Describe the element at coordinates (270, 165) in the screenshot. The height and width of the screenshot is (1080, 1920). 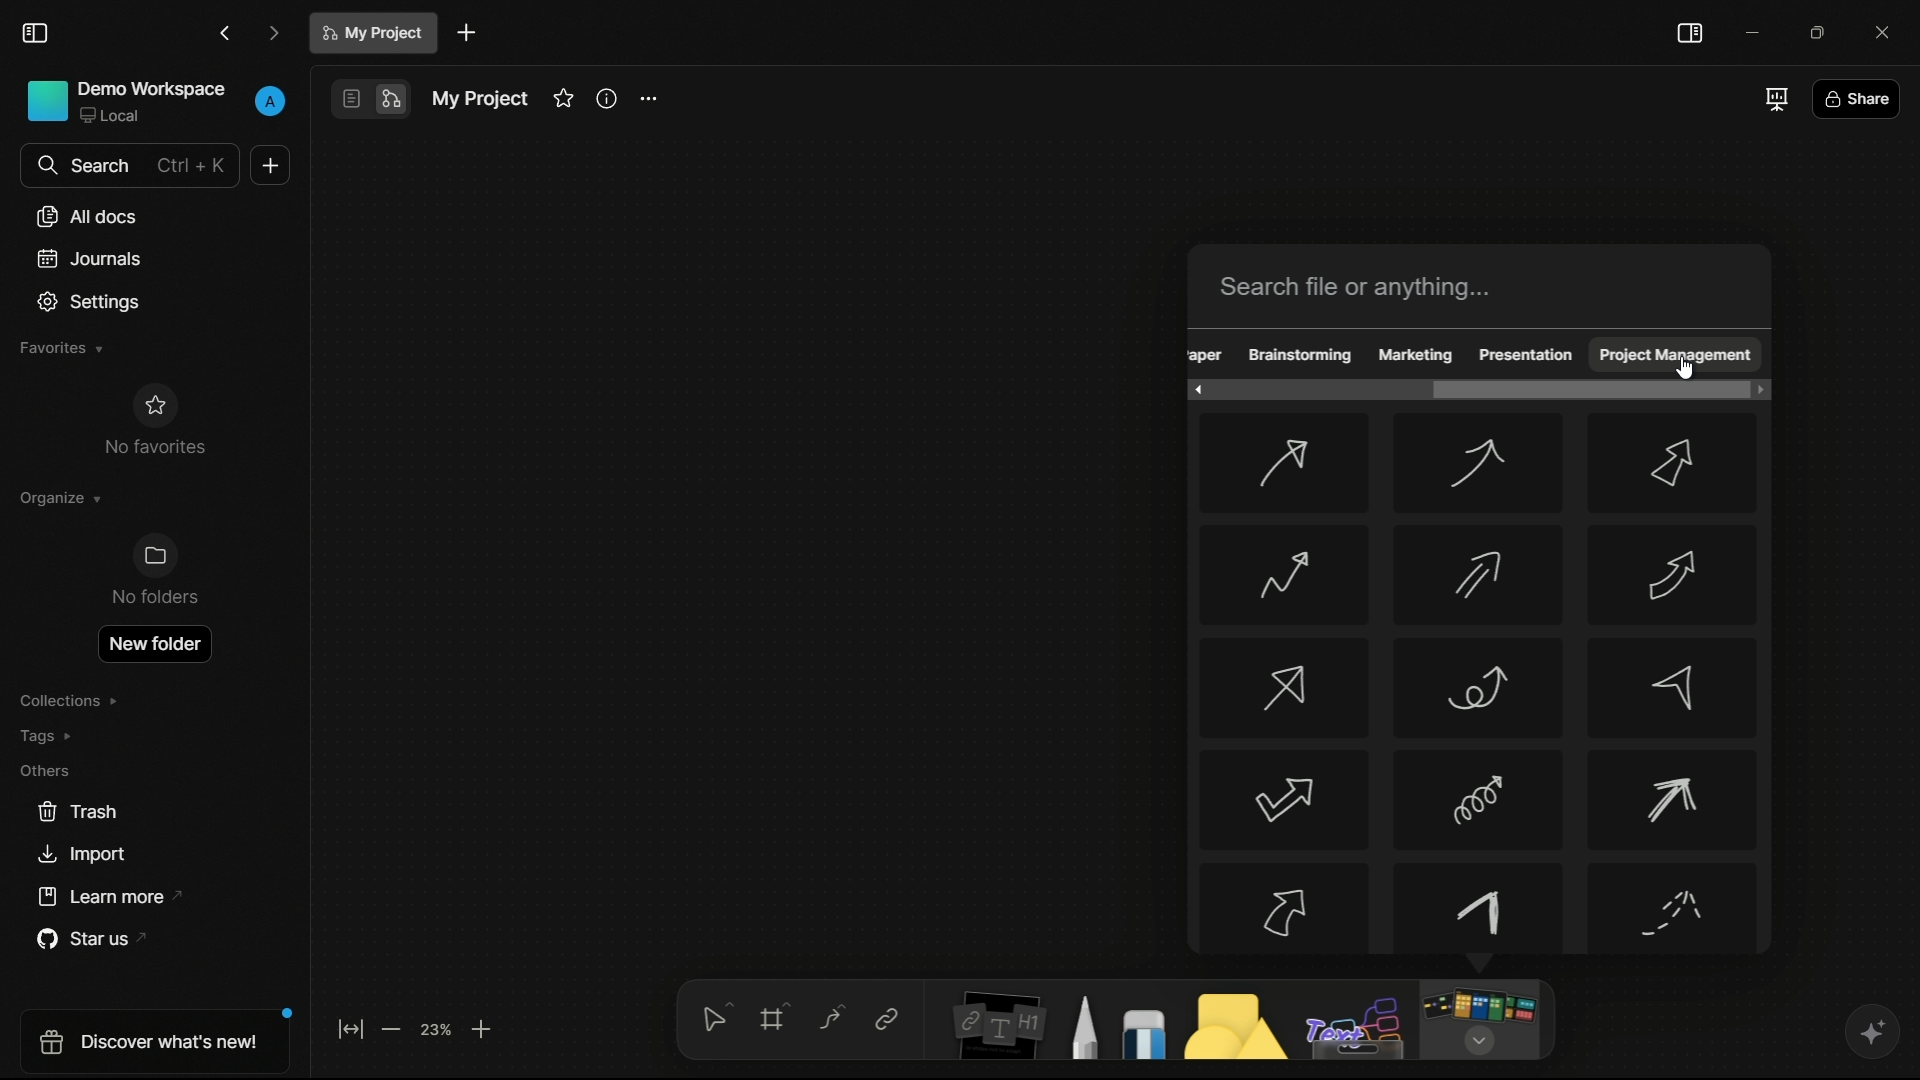
I see `new document` at that location.